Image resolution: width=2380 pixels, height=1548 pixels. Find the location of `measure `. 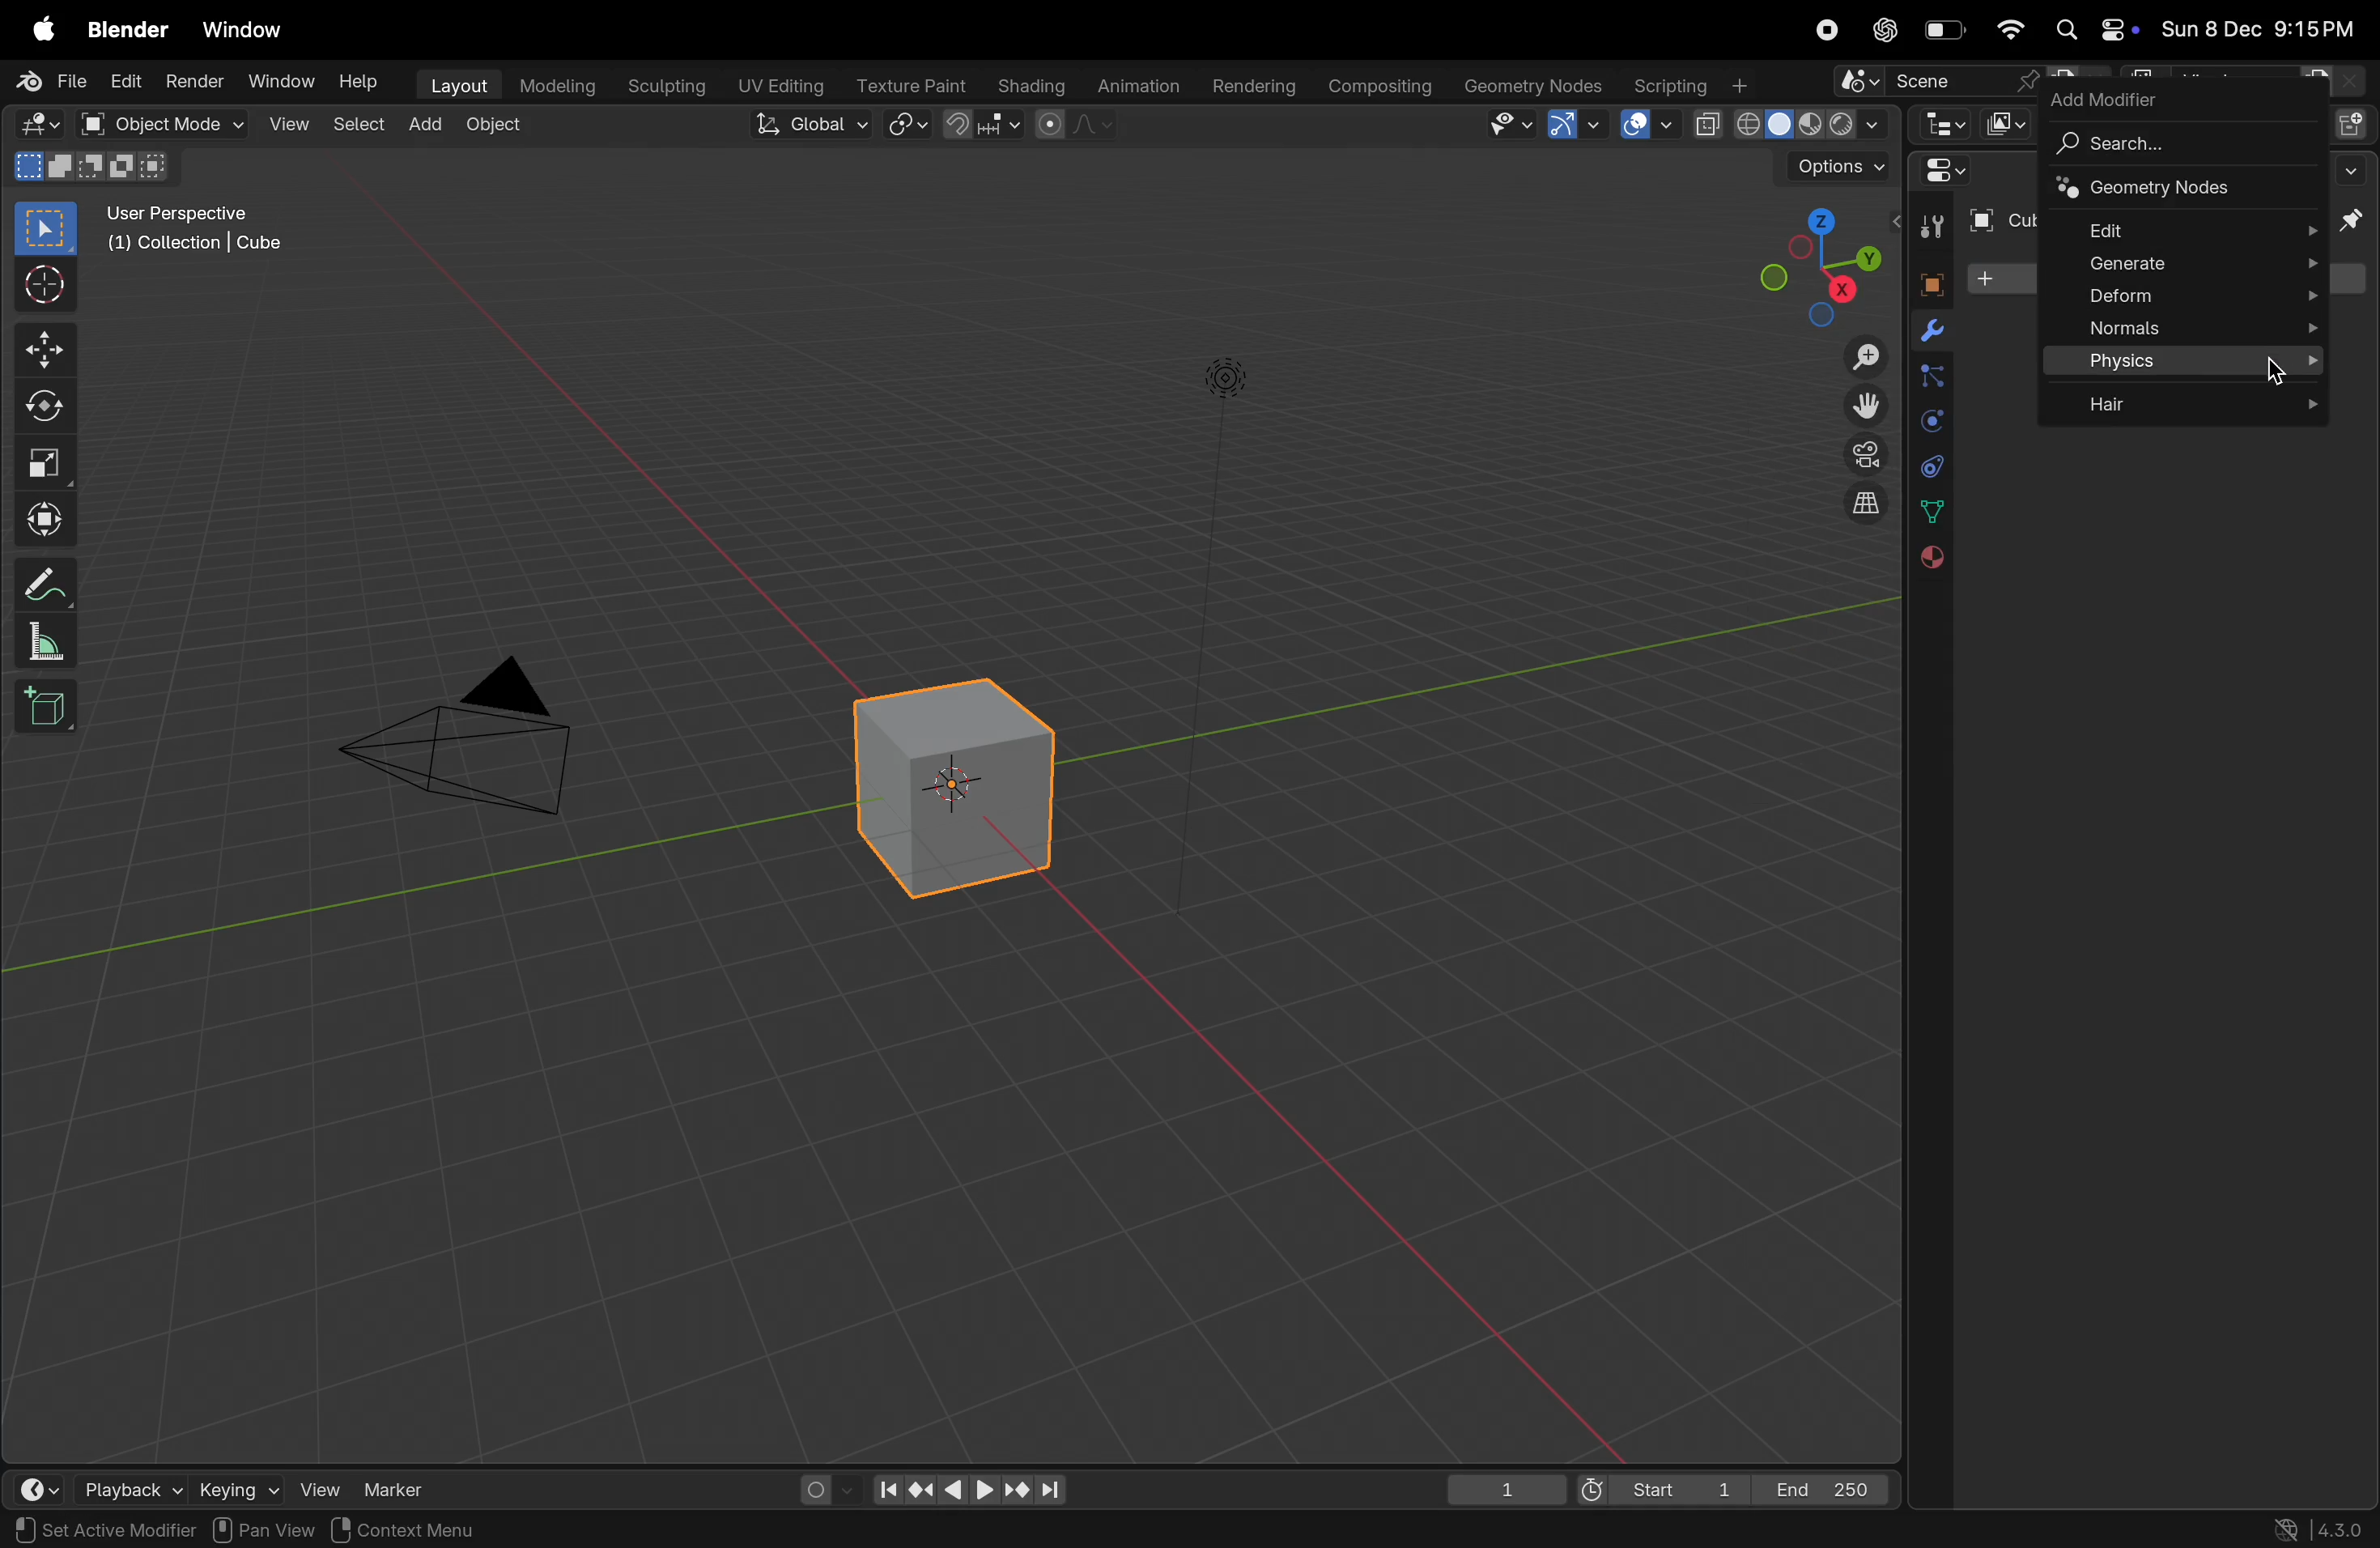

measure  is located at coordinates (45, 645).